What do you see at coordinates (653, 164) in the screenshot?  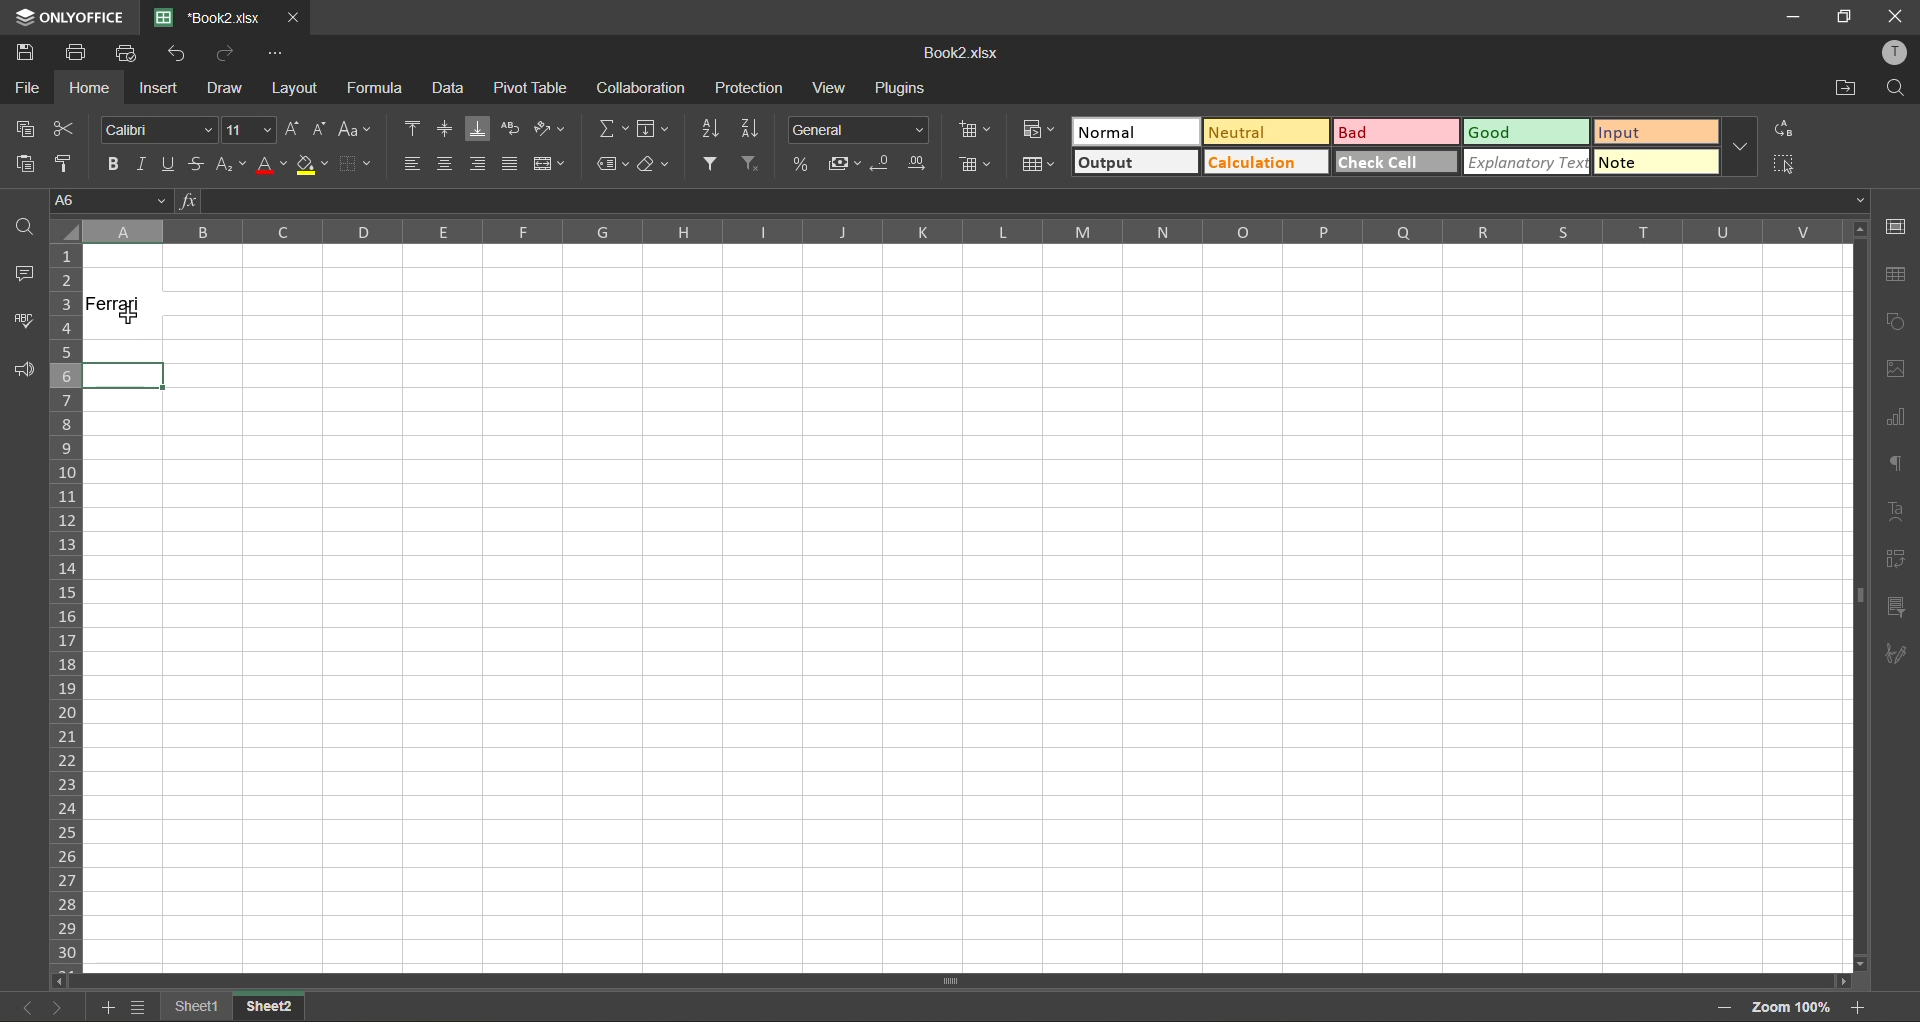 I see `clear` at bounding box center [653, 164].